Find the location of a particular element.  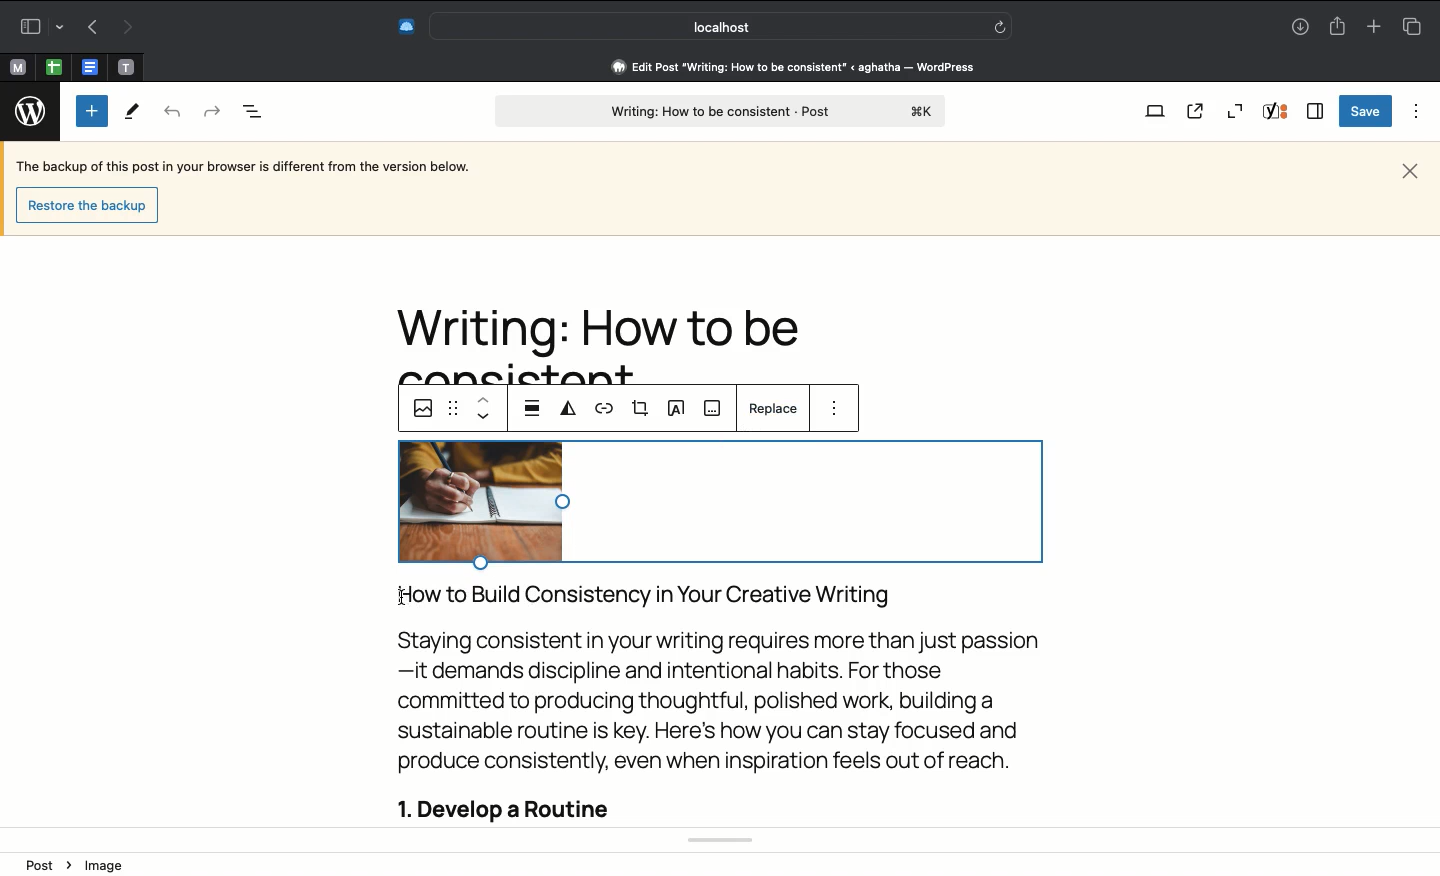

Pinned tabs is located at coordinates (89, 66).